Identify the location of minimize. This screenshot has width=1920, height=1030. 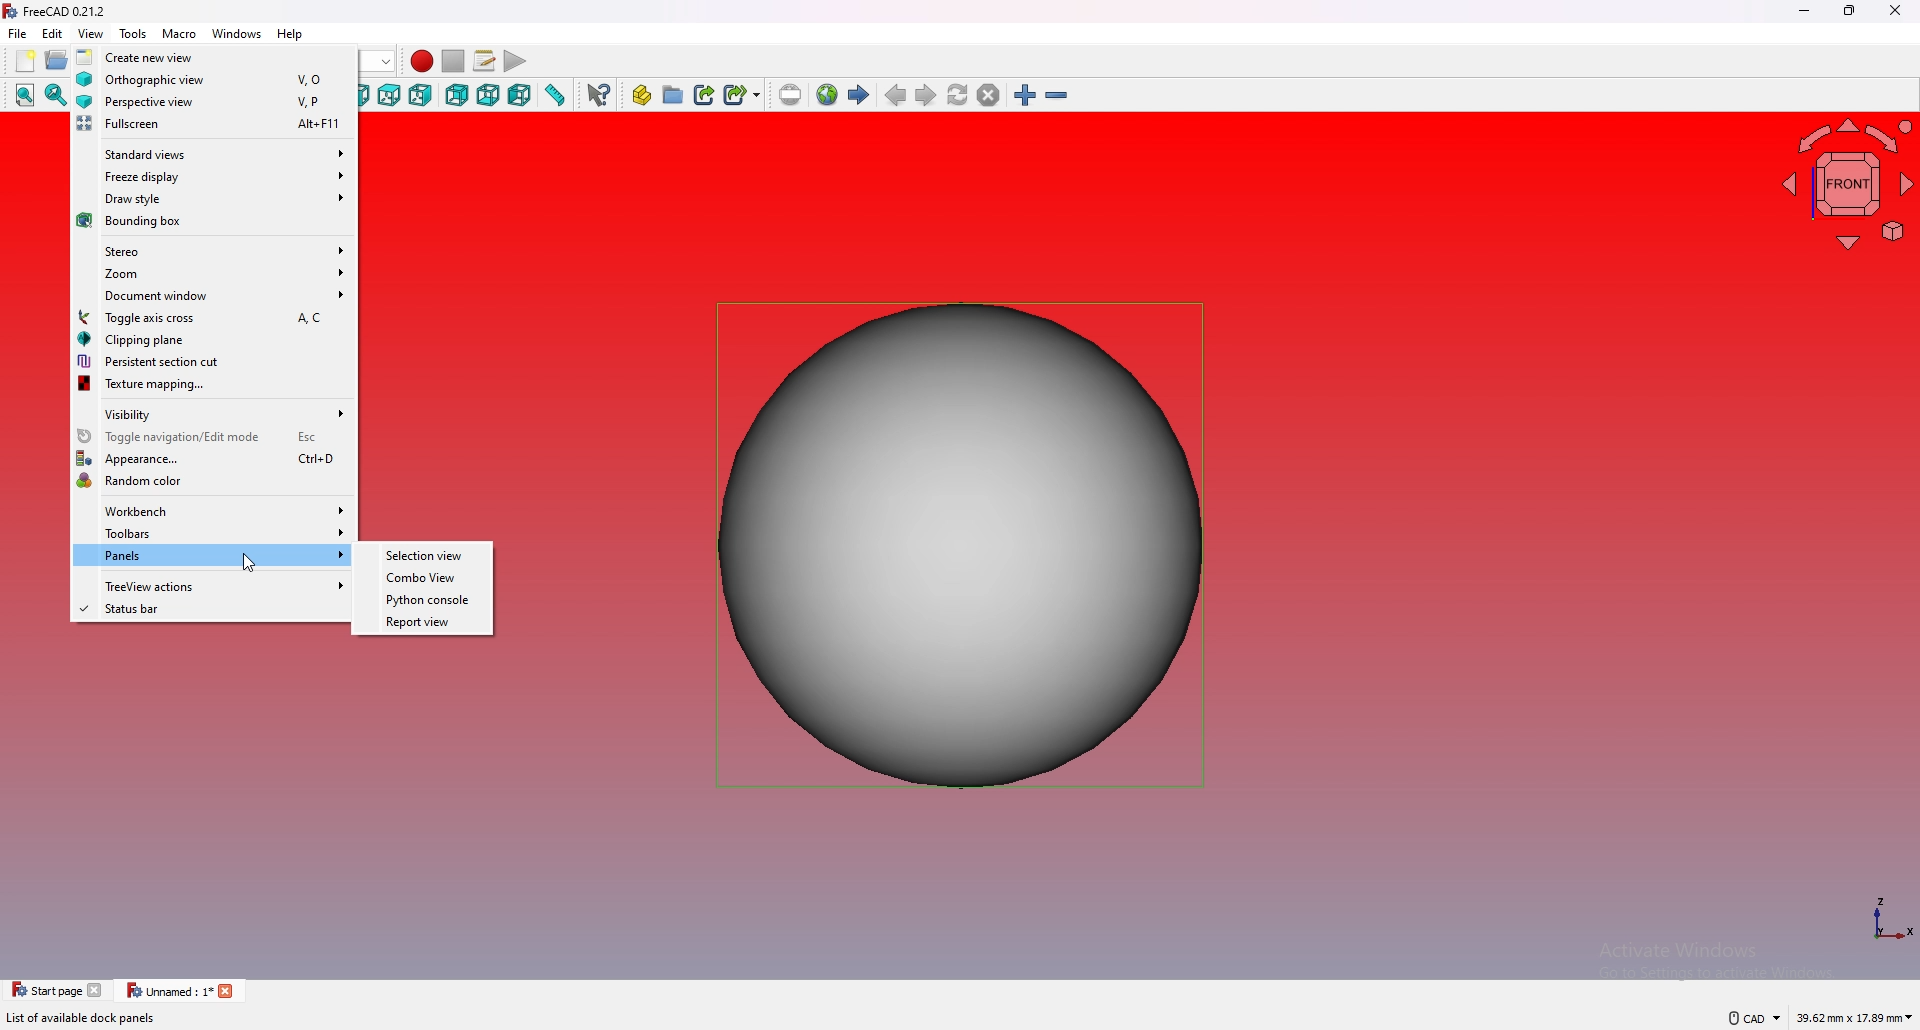
(1805, 12).